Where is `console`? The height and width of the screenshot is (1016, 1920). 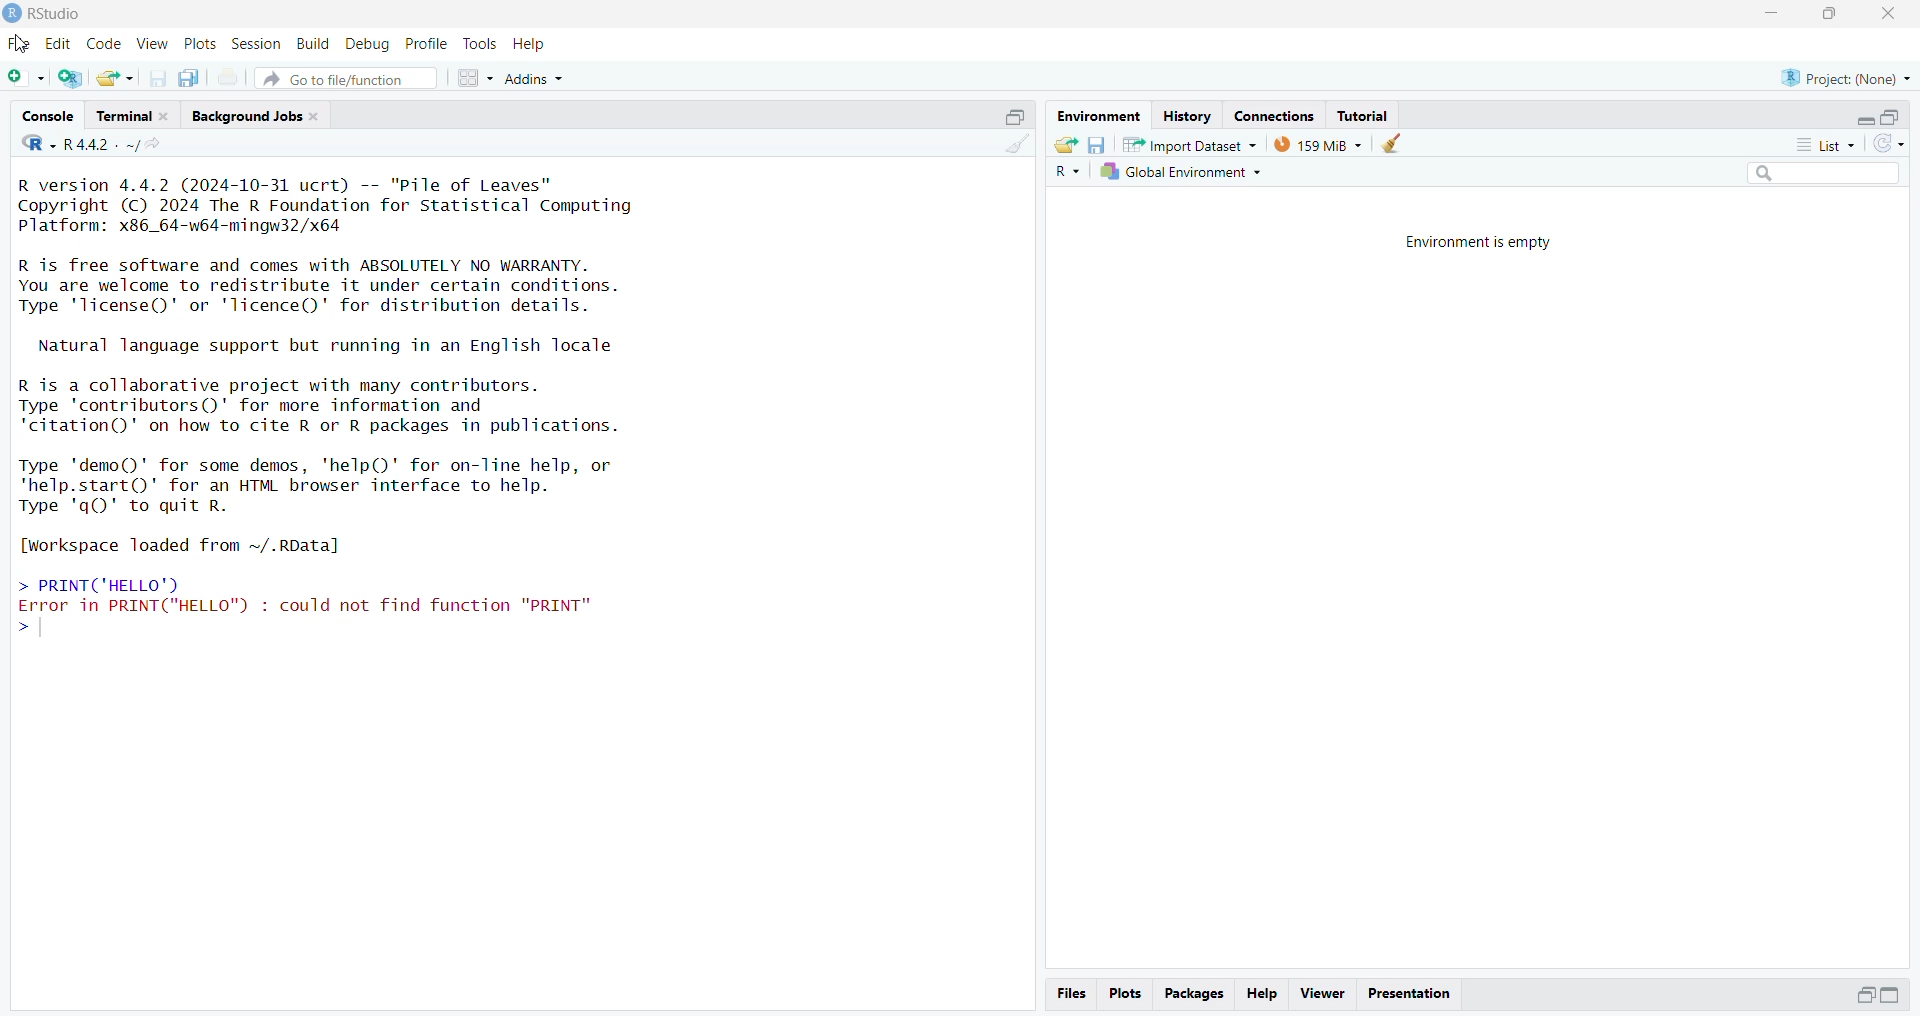 console is located at coordinates (47, 115).